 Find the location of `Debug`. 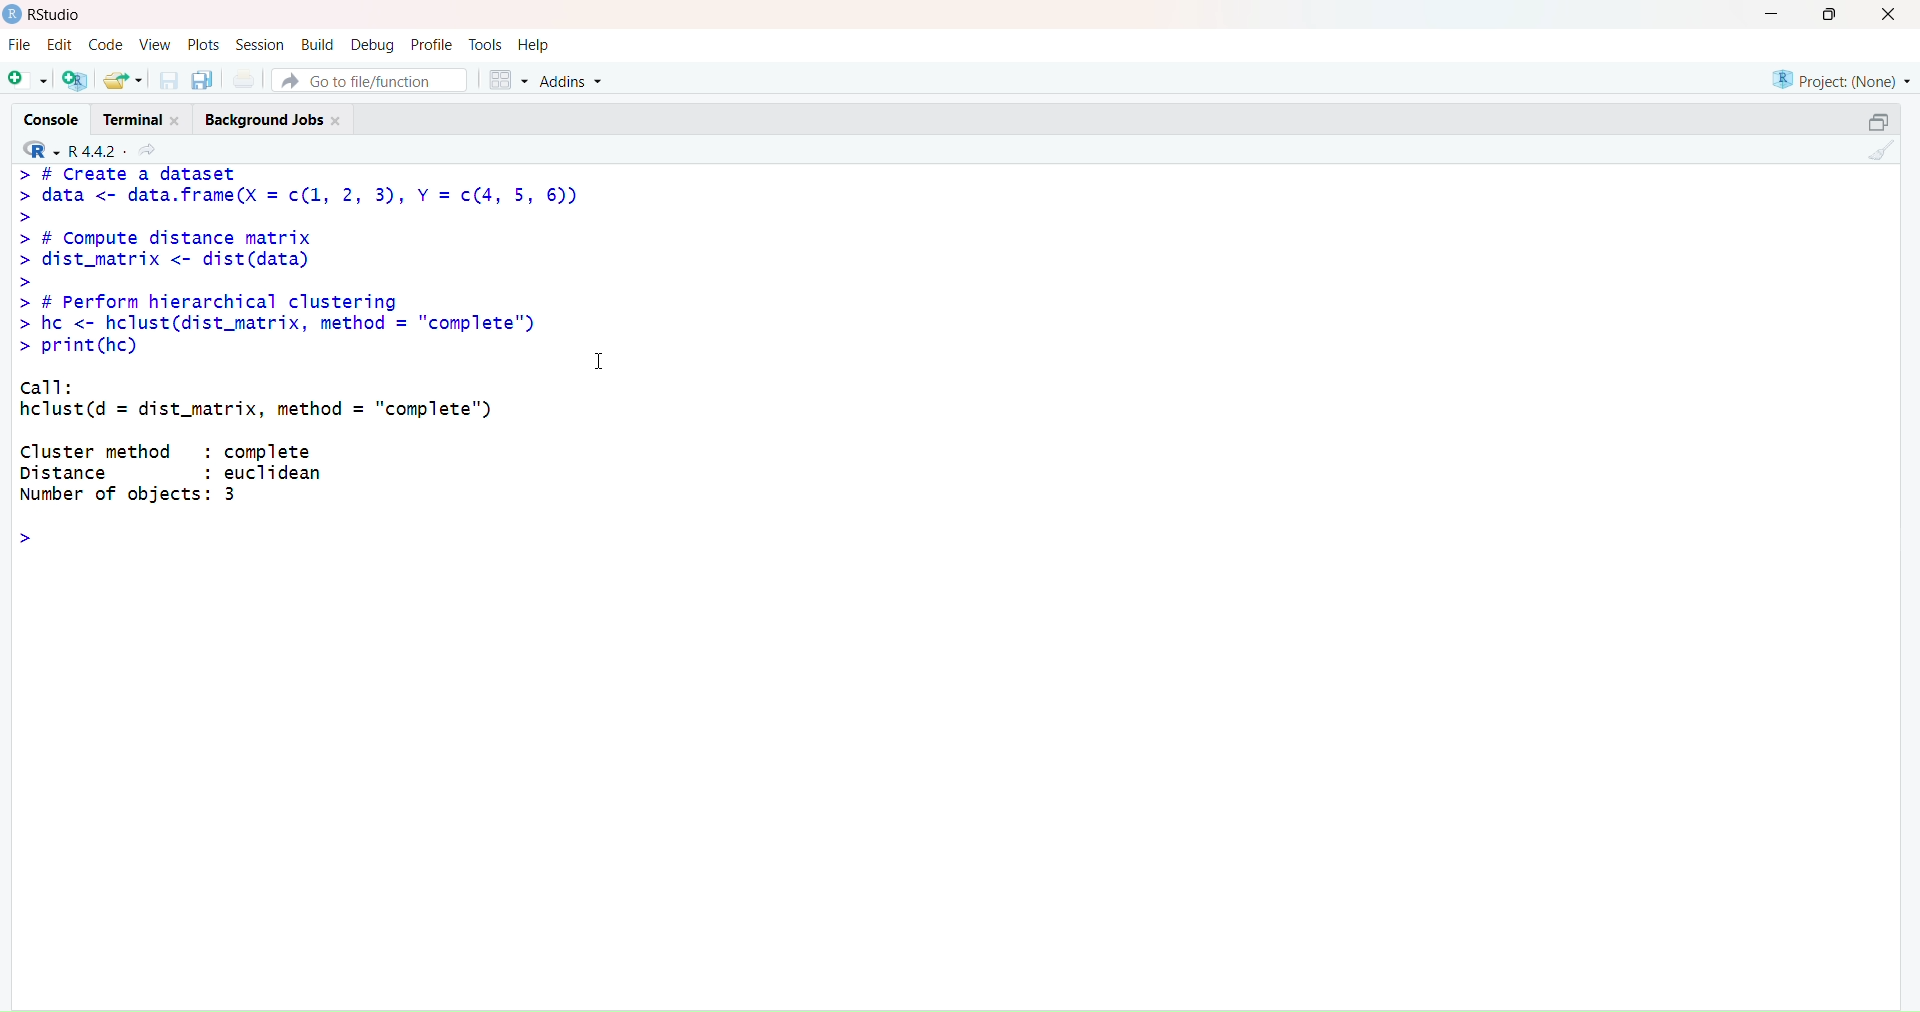

Debug is located at coordinates (371, 44).